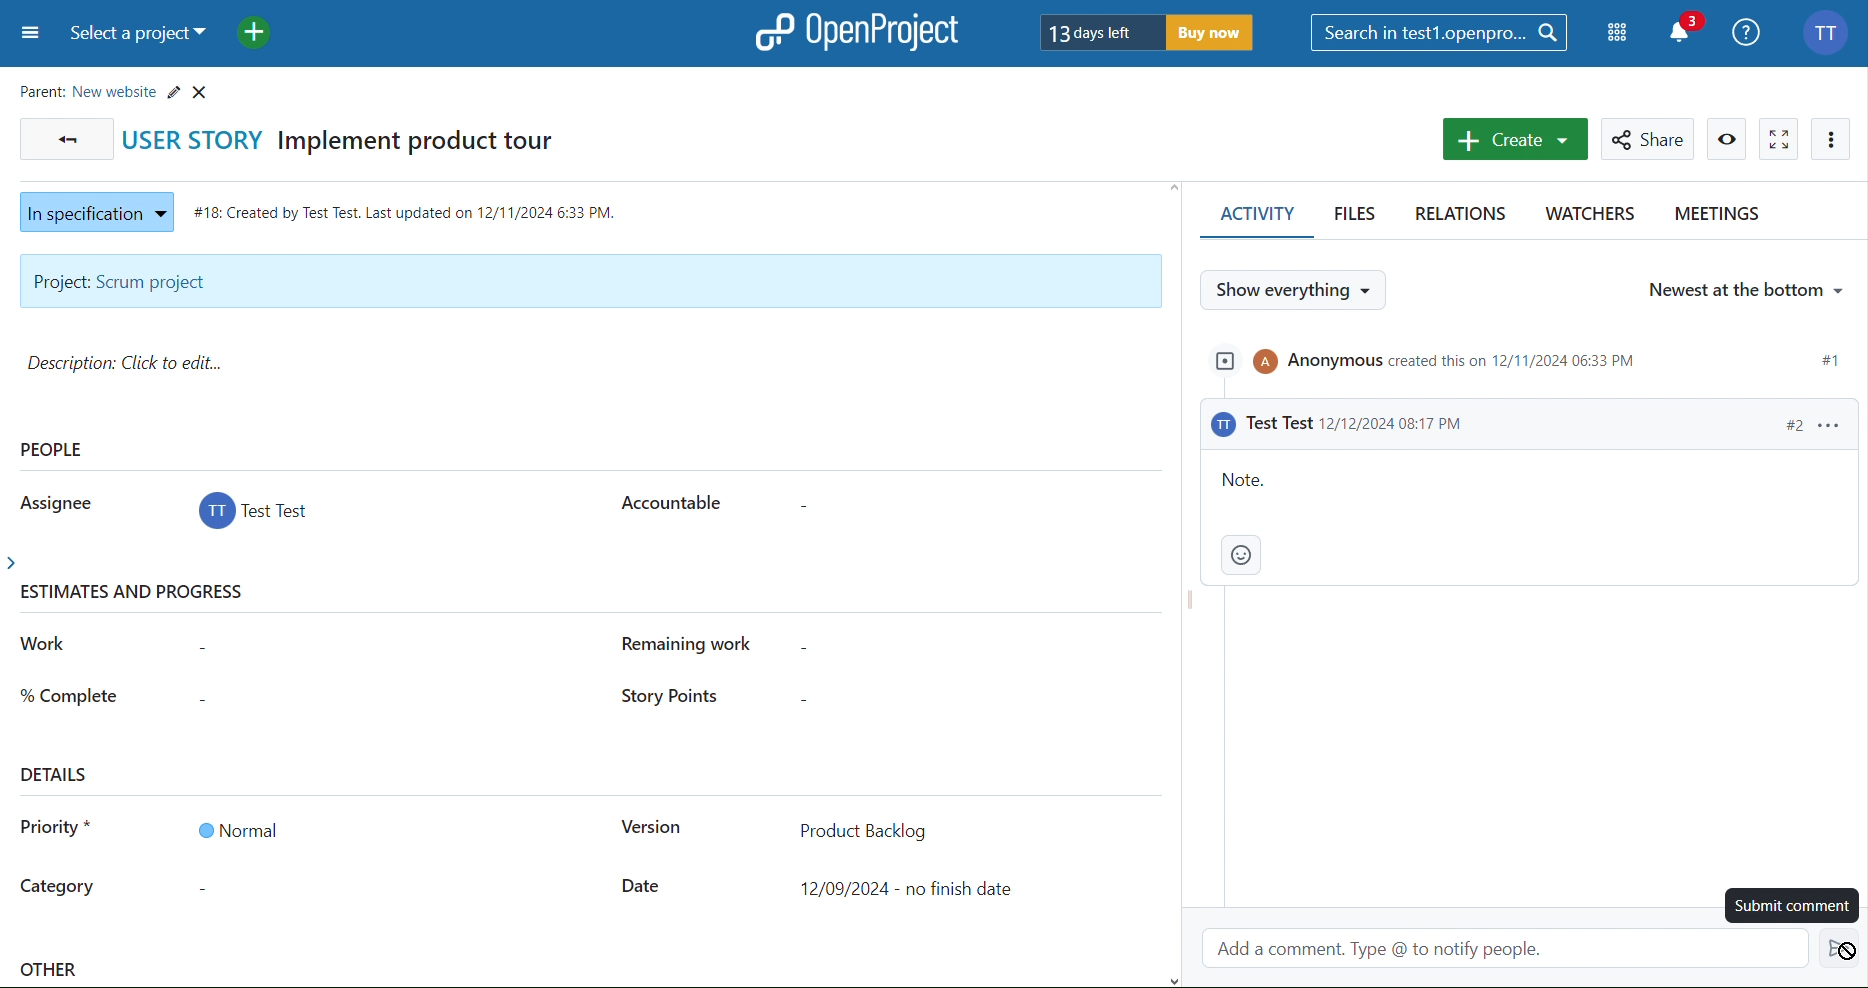 The width and height of the screenshot is (1868, 988). What do you see at coordinates (132, 363) in the screenshot?
I see `Description` at bounding box center [132, 363].